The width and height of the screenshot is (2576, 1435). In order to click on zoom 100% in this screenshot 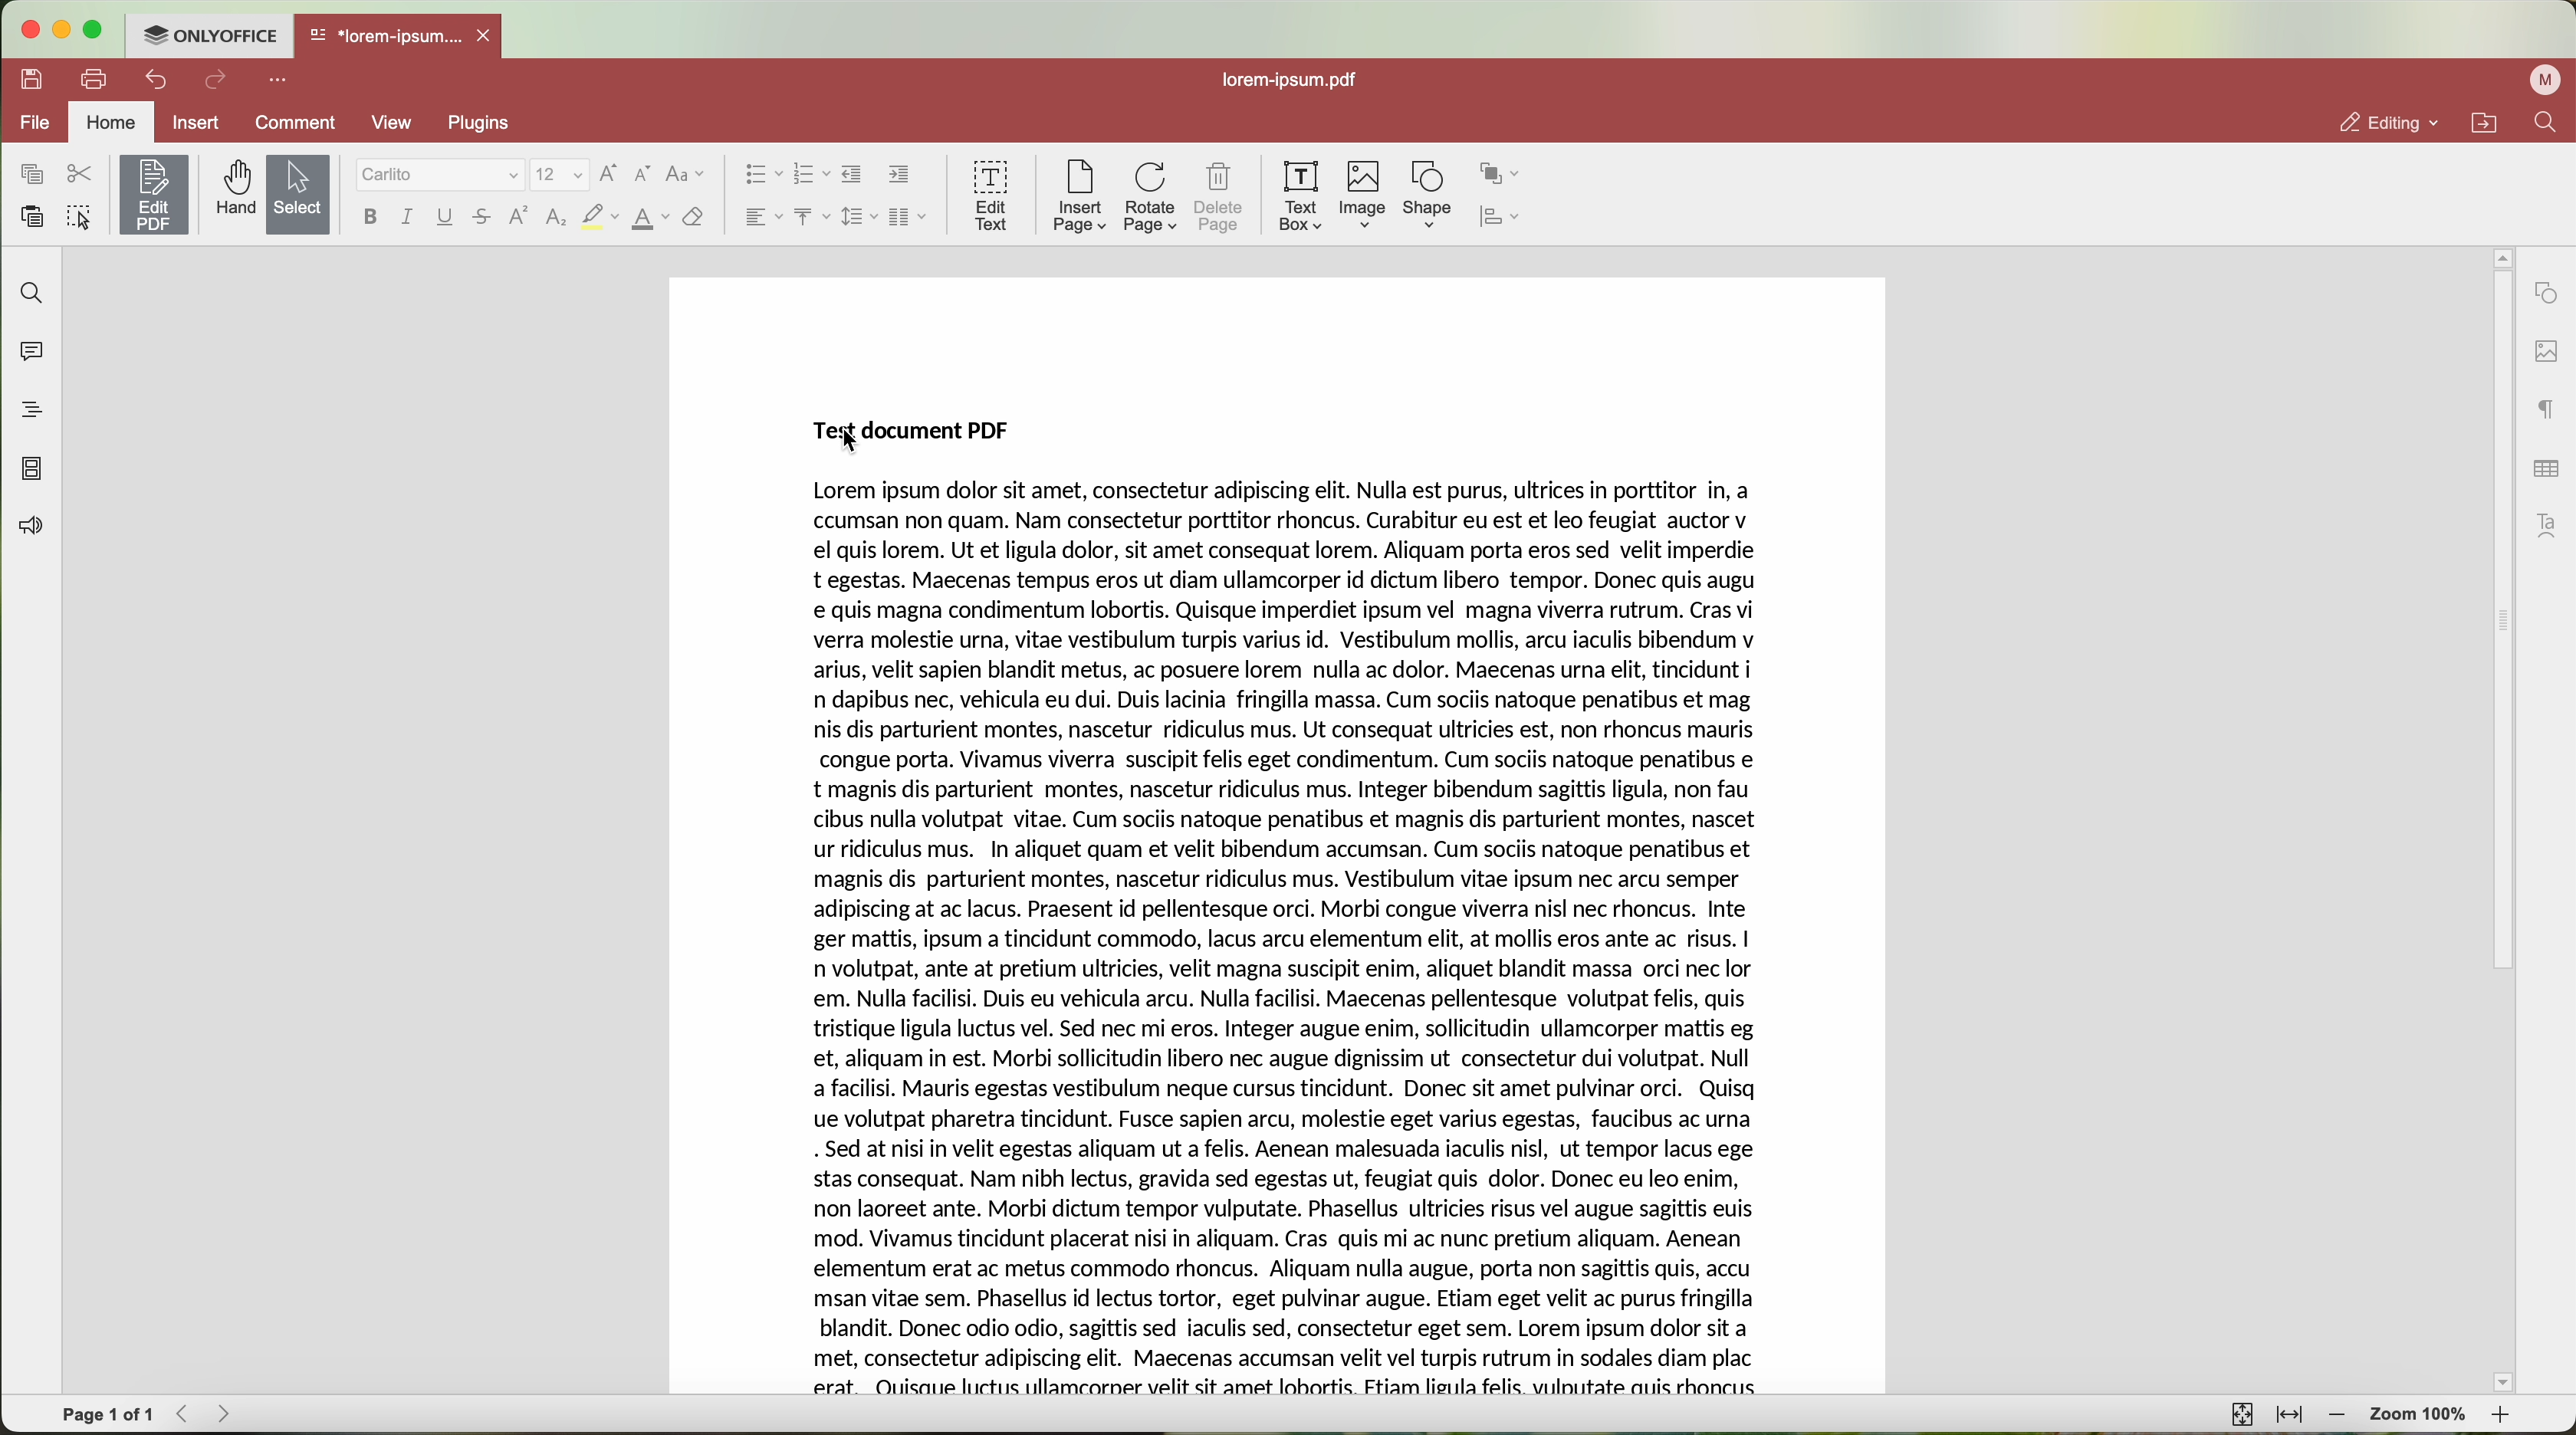, I will do `click(2420, 1416)`.